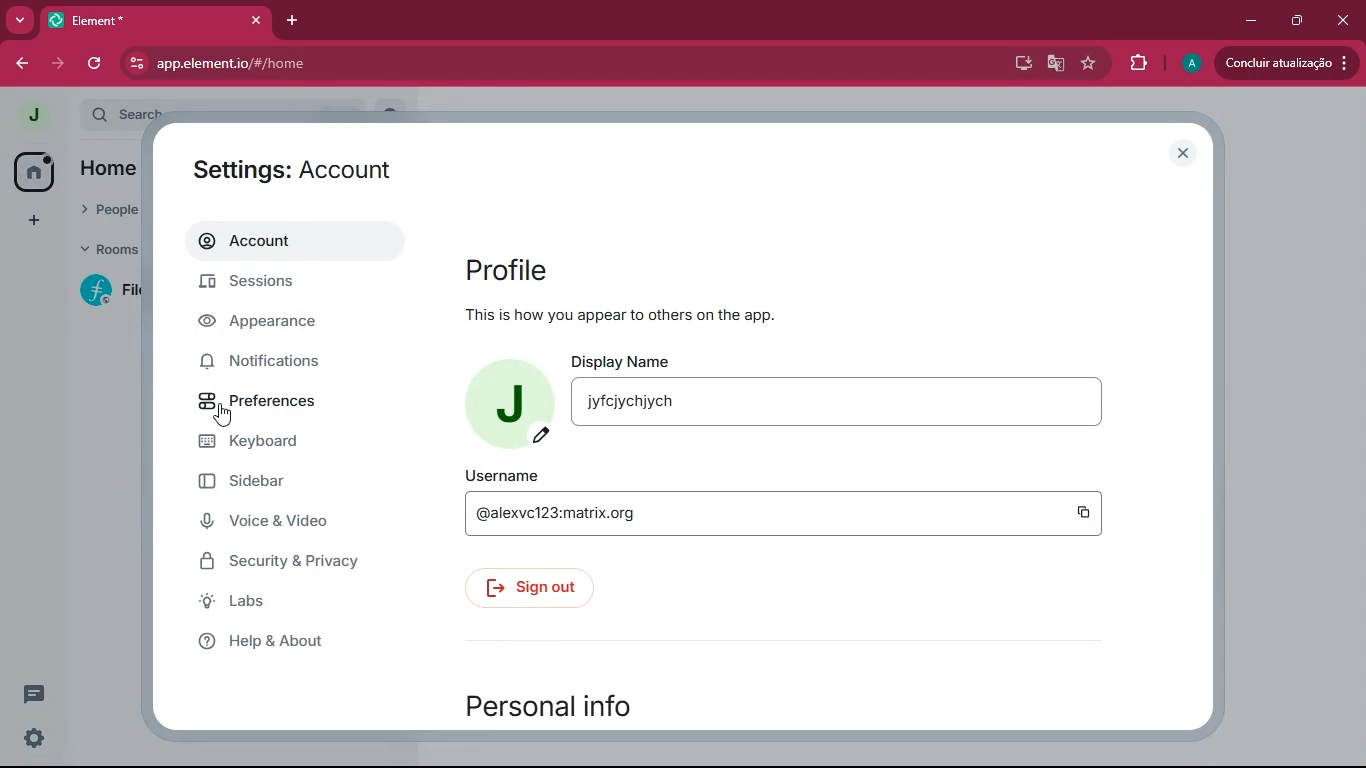  What do you see at coordinates (1191, 65) in the screenshot?
I see `profile picture` at bounding box center [1191, 65].